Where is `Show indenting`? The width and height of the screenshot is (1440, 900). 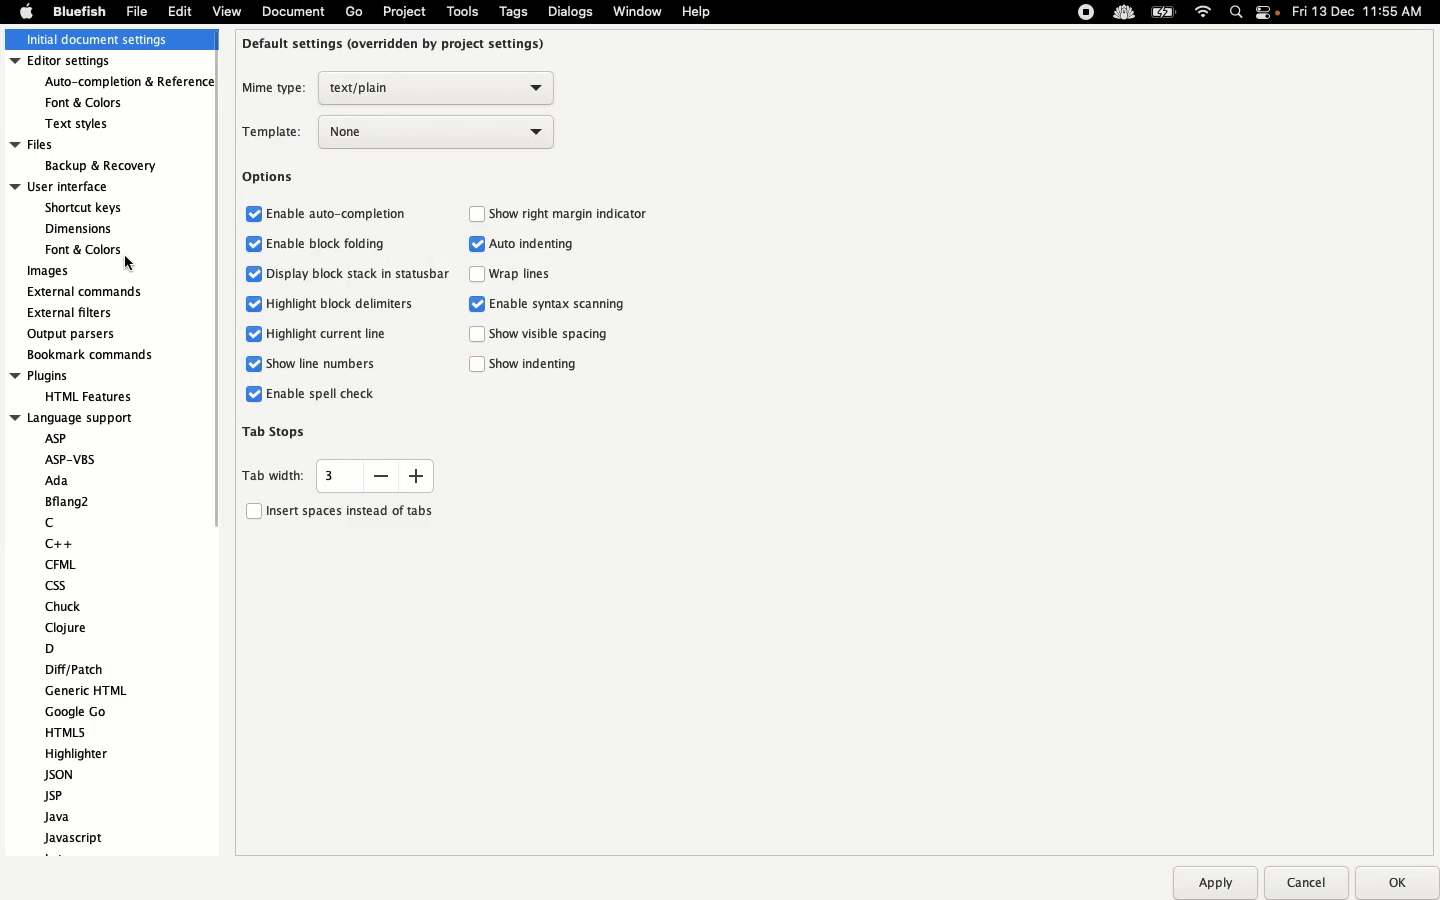 Show indenting is located at coordinates (530, 365).